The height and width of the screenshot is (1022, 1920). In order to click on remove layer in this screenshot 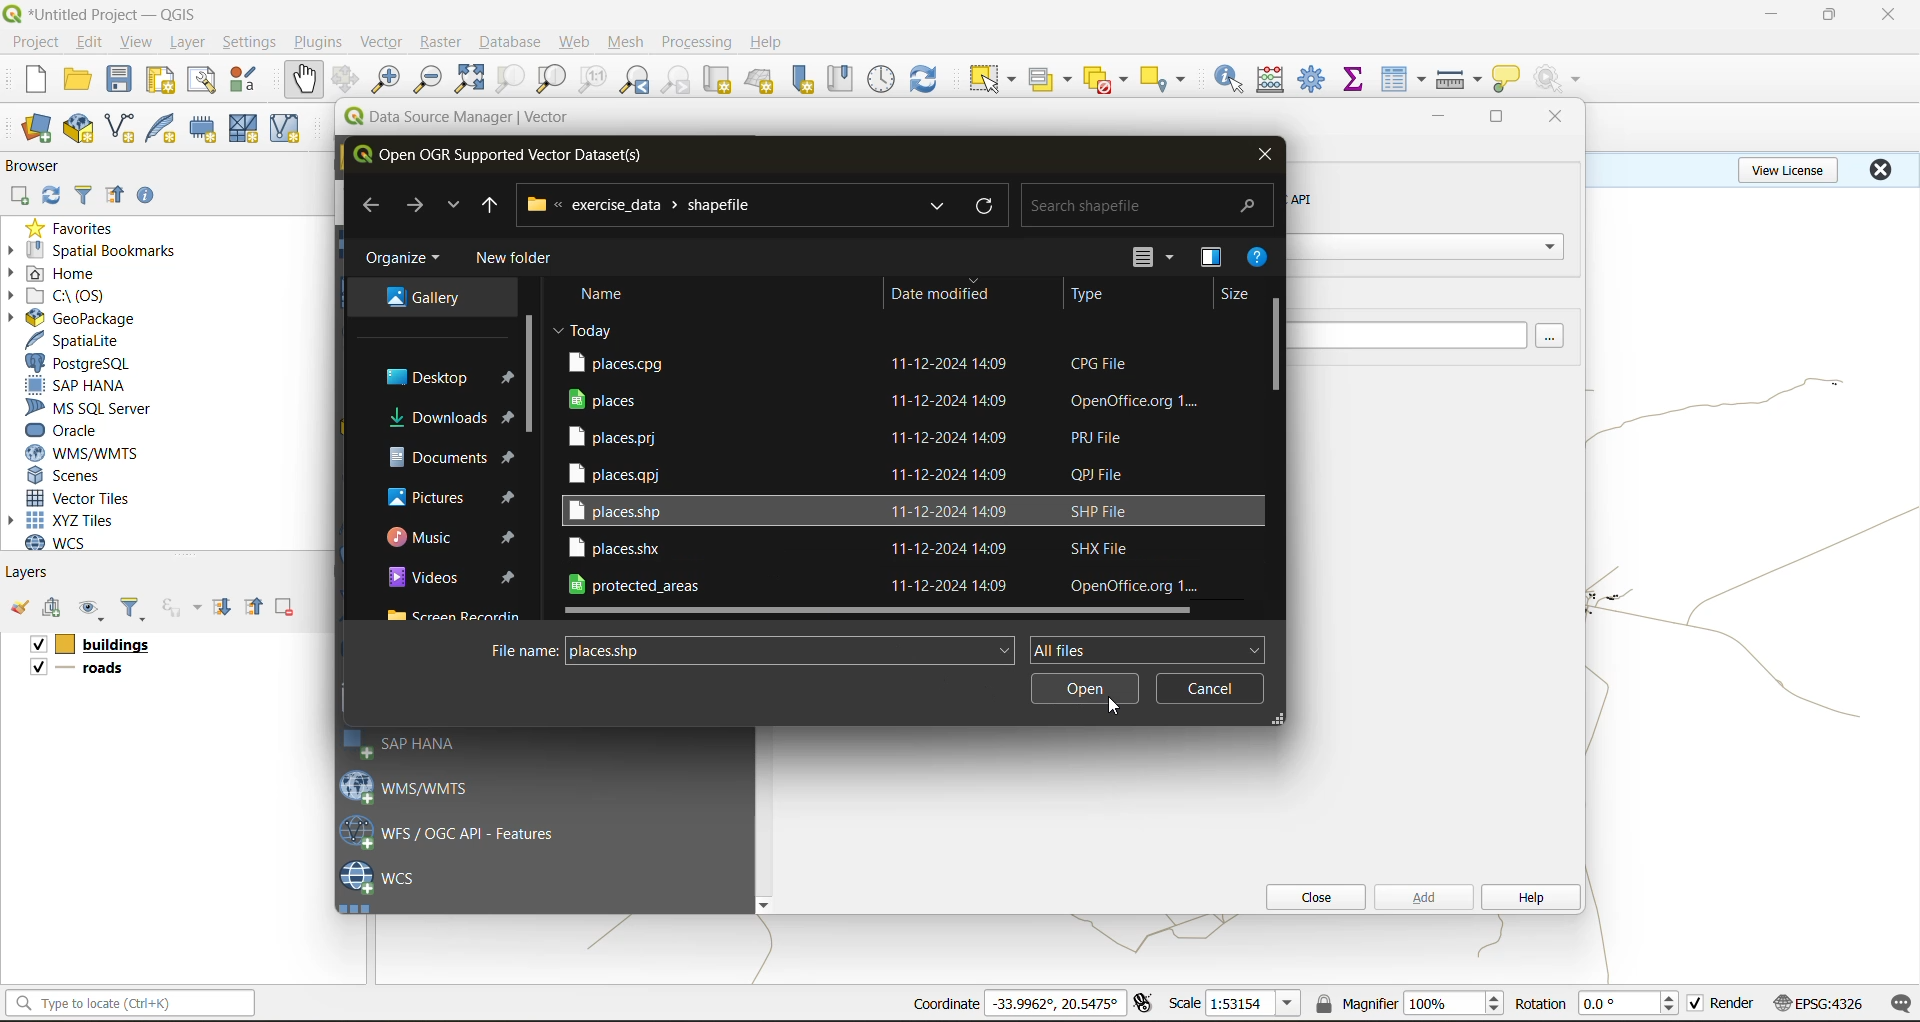, I will do `click(287, 607)`.